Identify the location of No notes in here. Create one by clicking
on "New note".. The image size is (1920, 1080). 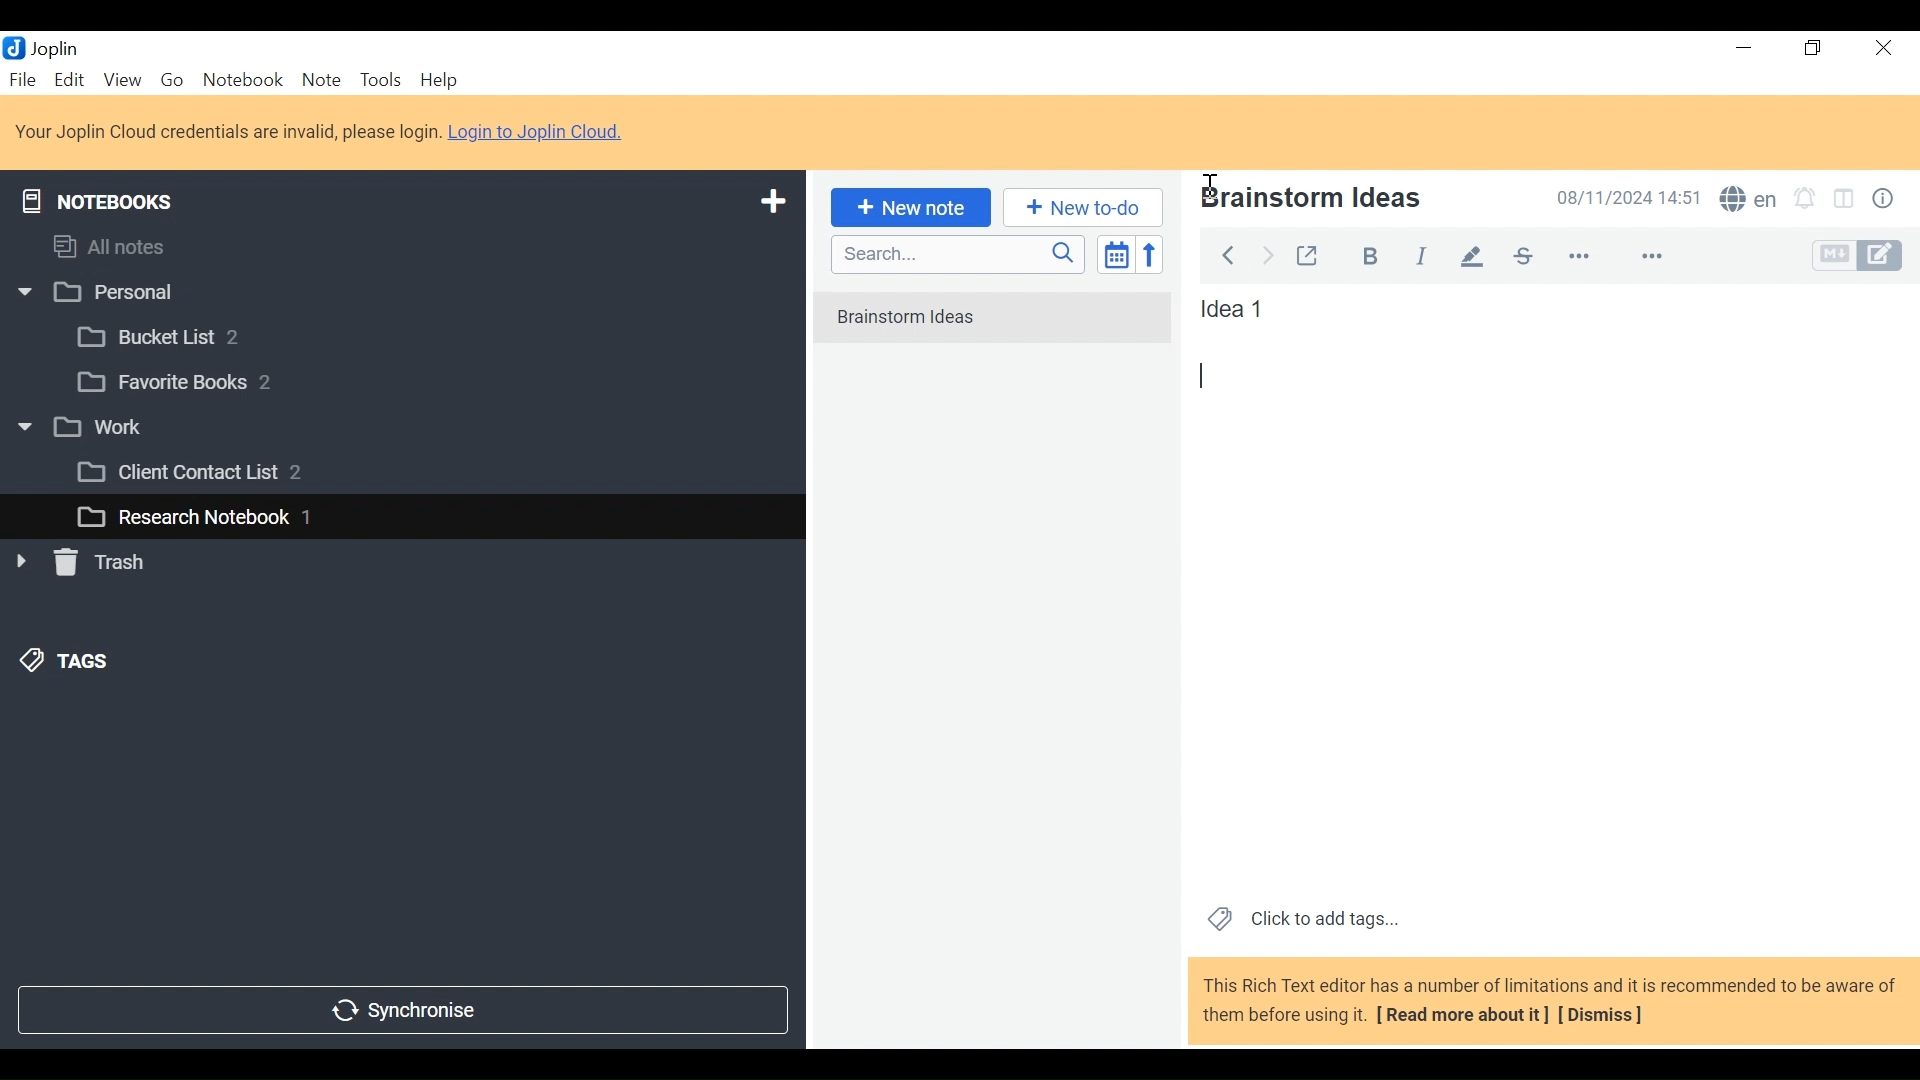
(998, 330).